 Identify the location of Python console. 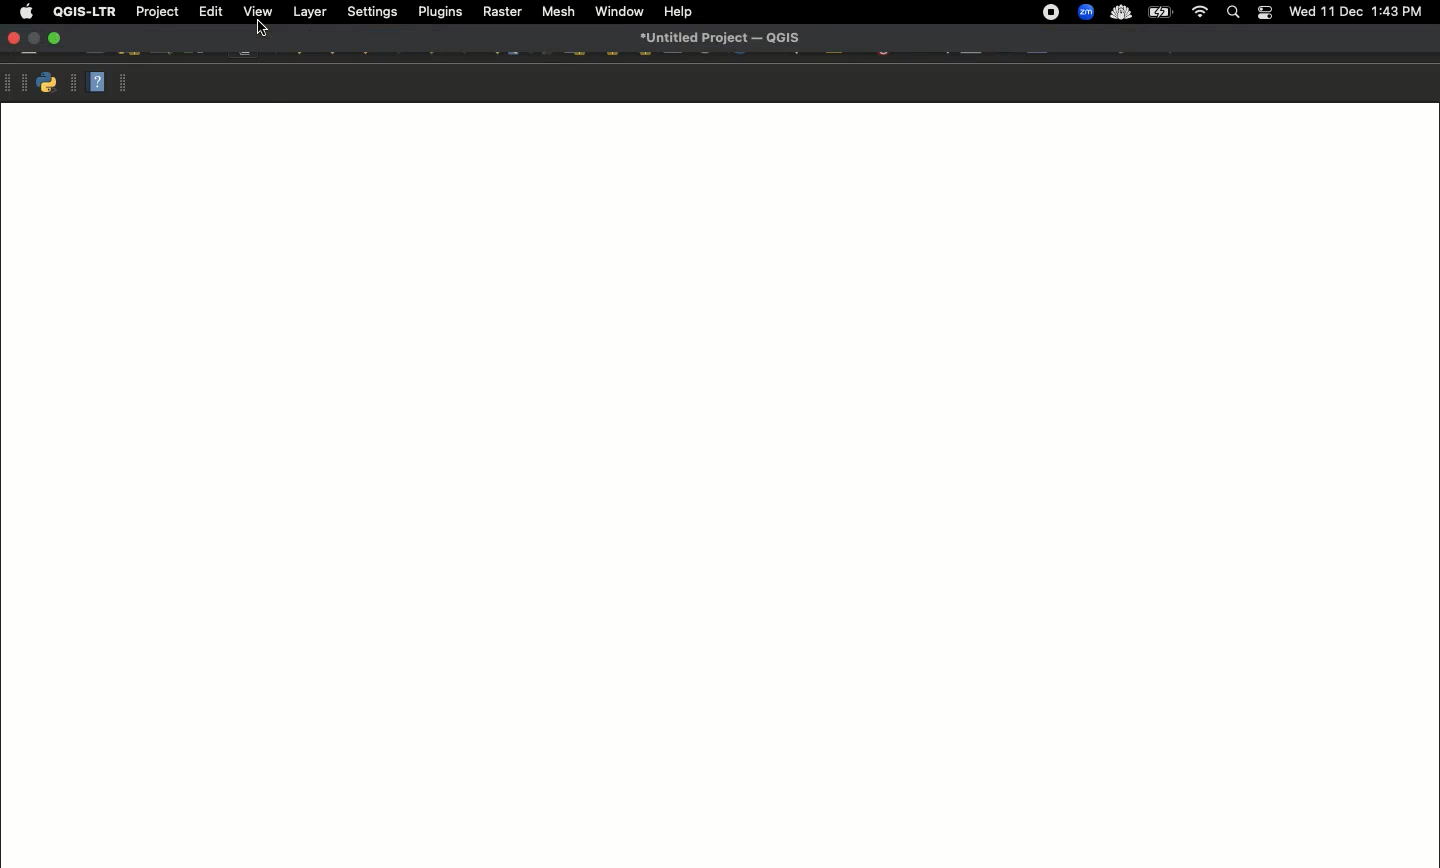
(47, 83).